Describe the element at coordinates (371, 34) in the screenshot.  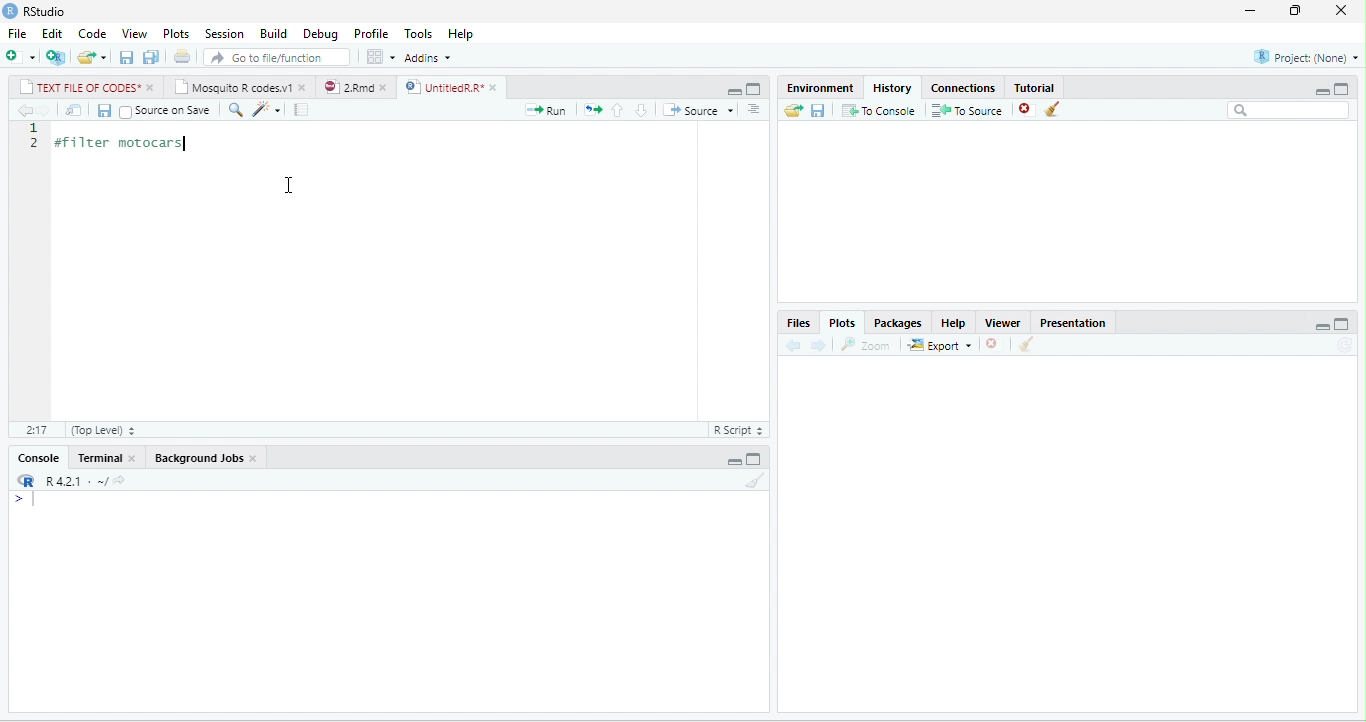
I see `Profile` at that location.